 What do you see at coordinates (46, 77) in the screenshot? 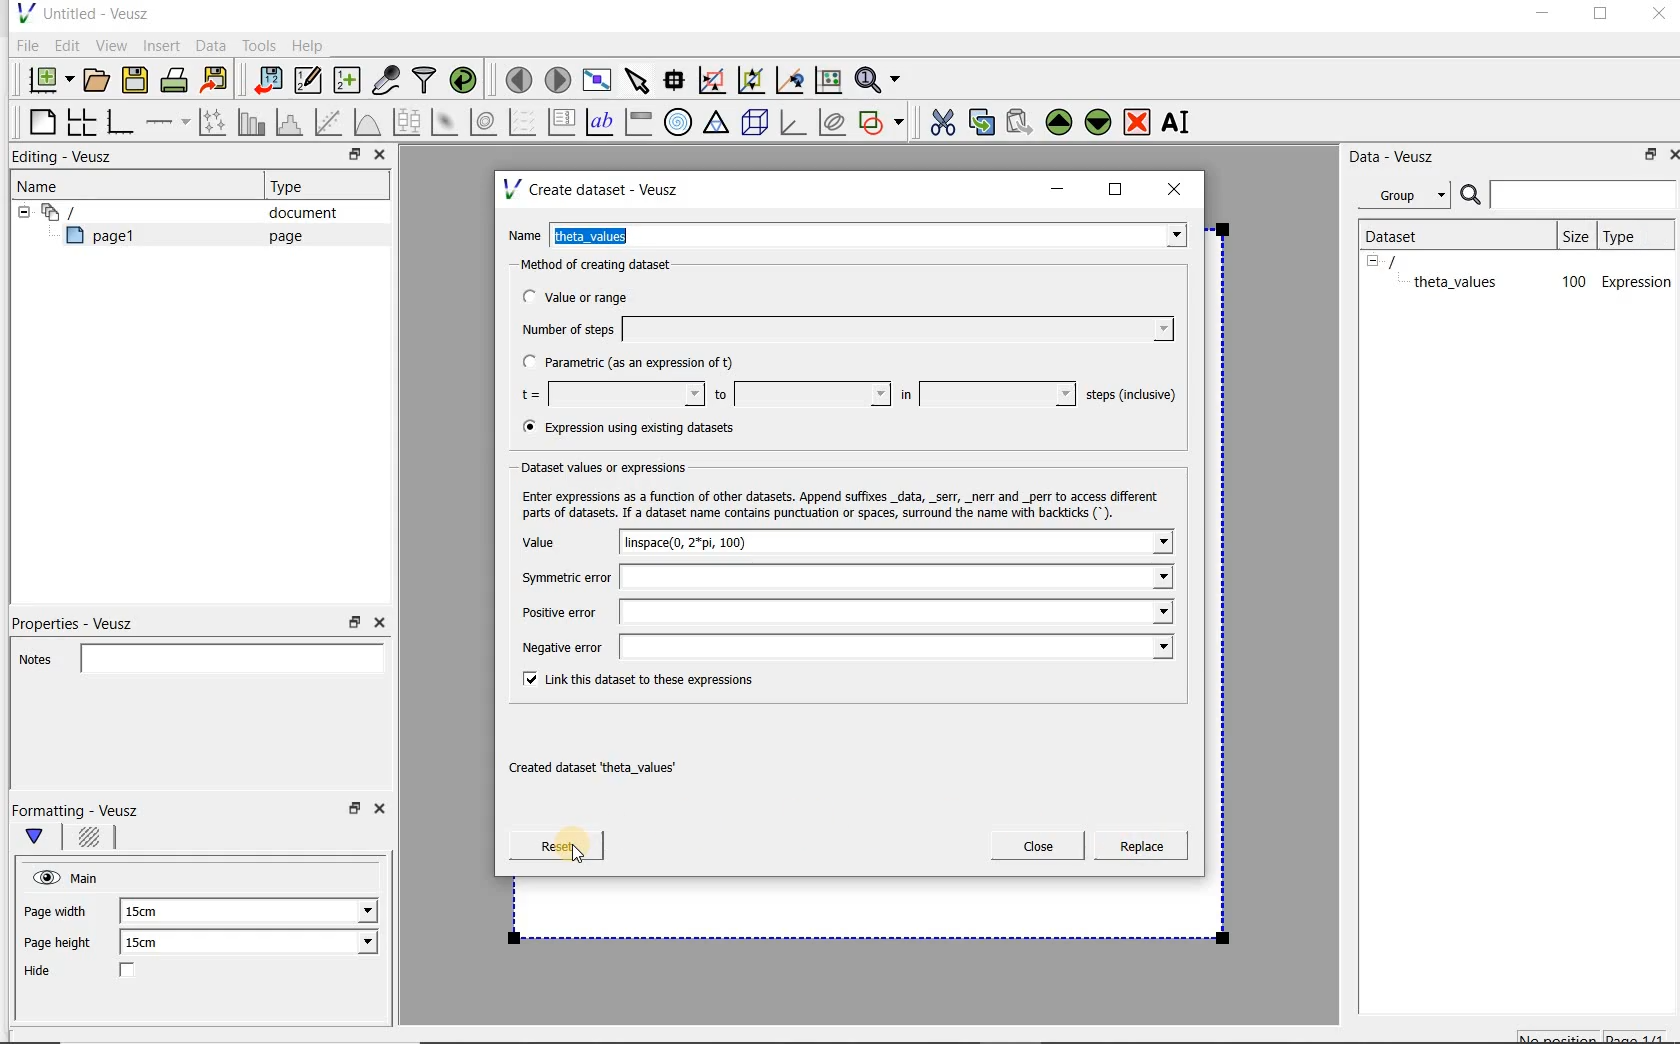
I see `new document` at bounding box center [46, 77].